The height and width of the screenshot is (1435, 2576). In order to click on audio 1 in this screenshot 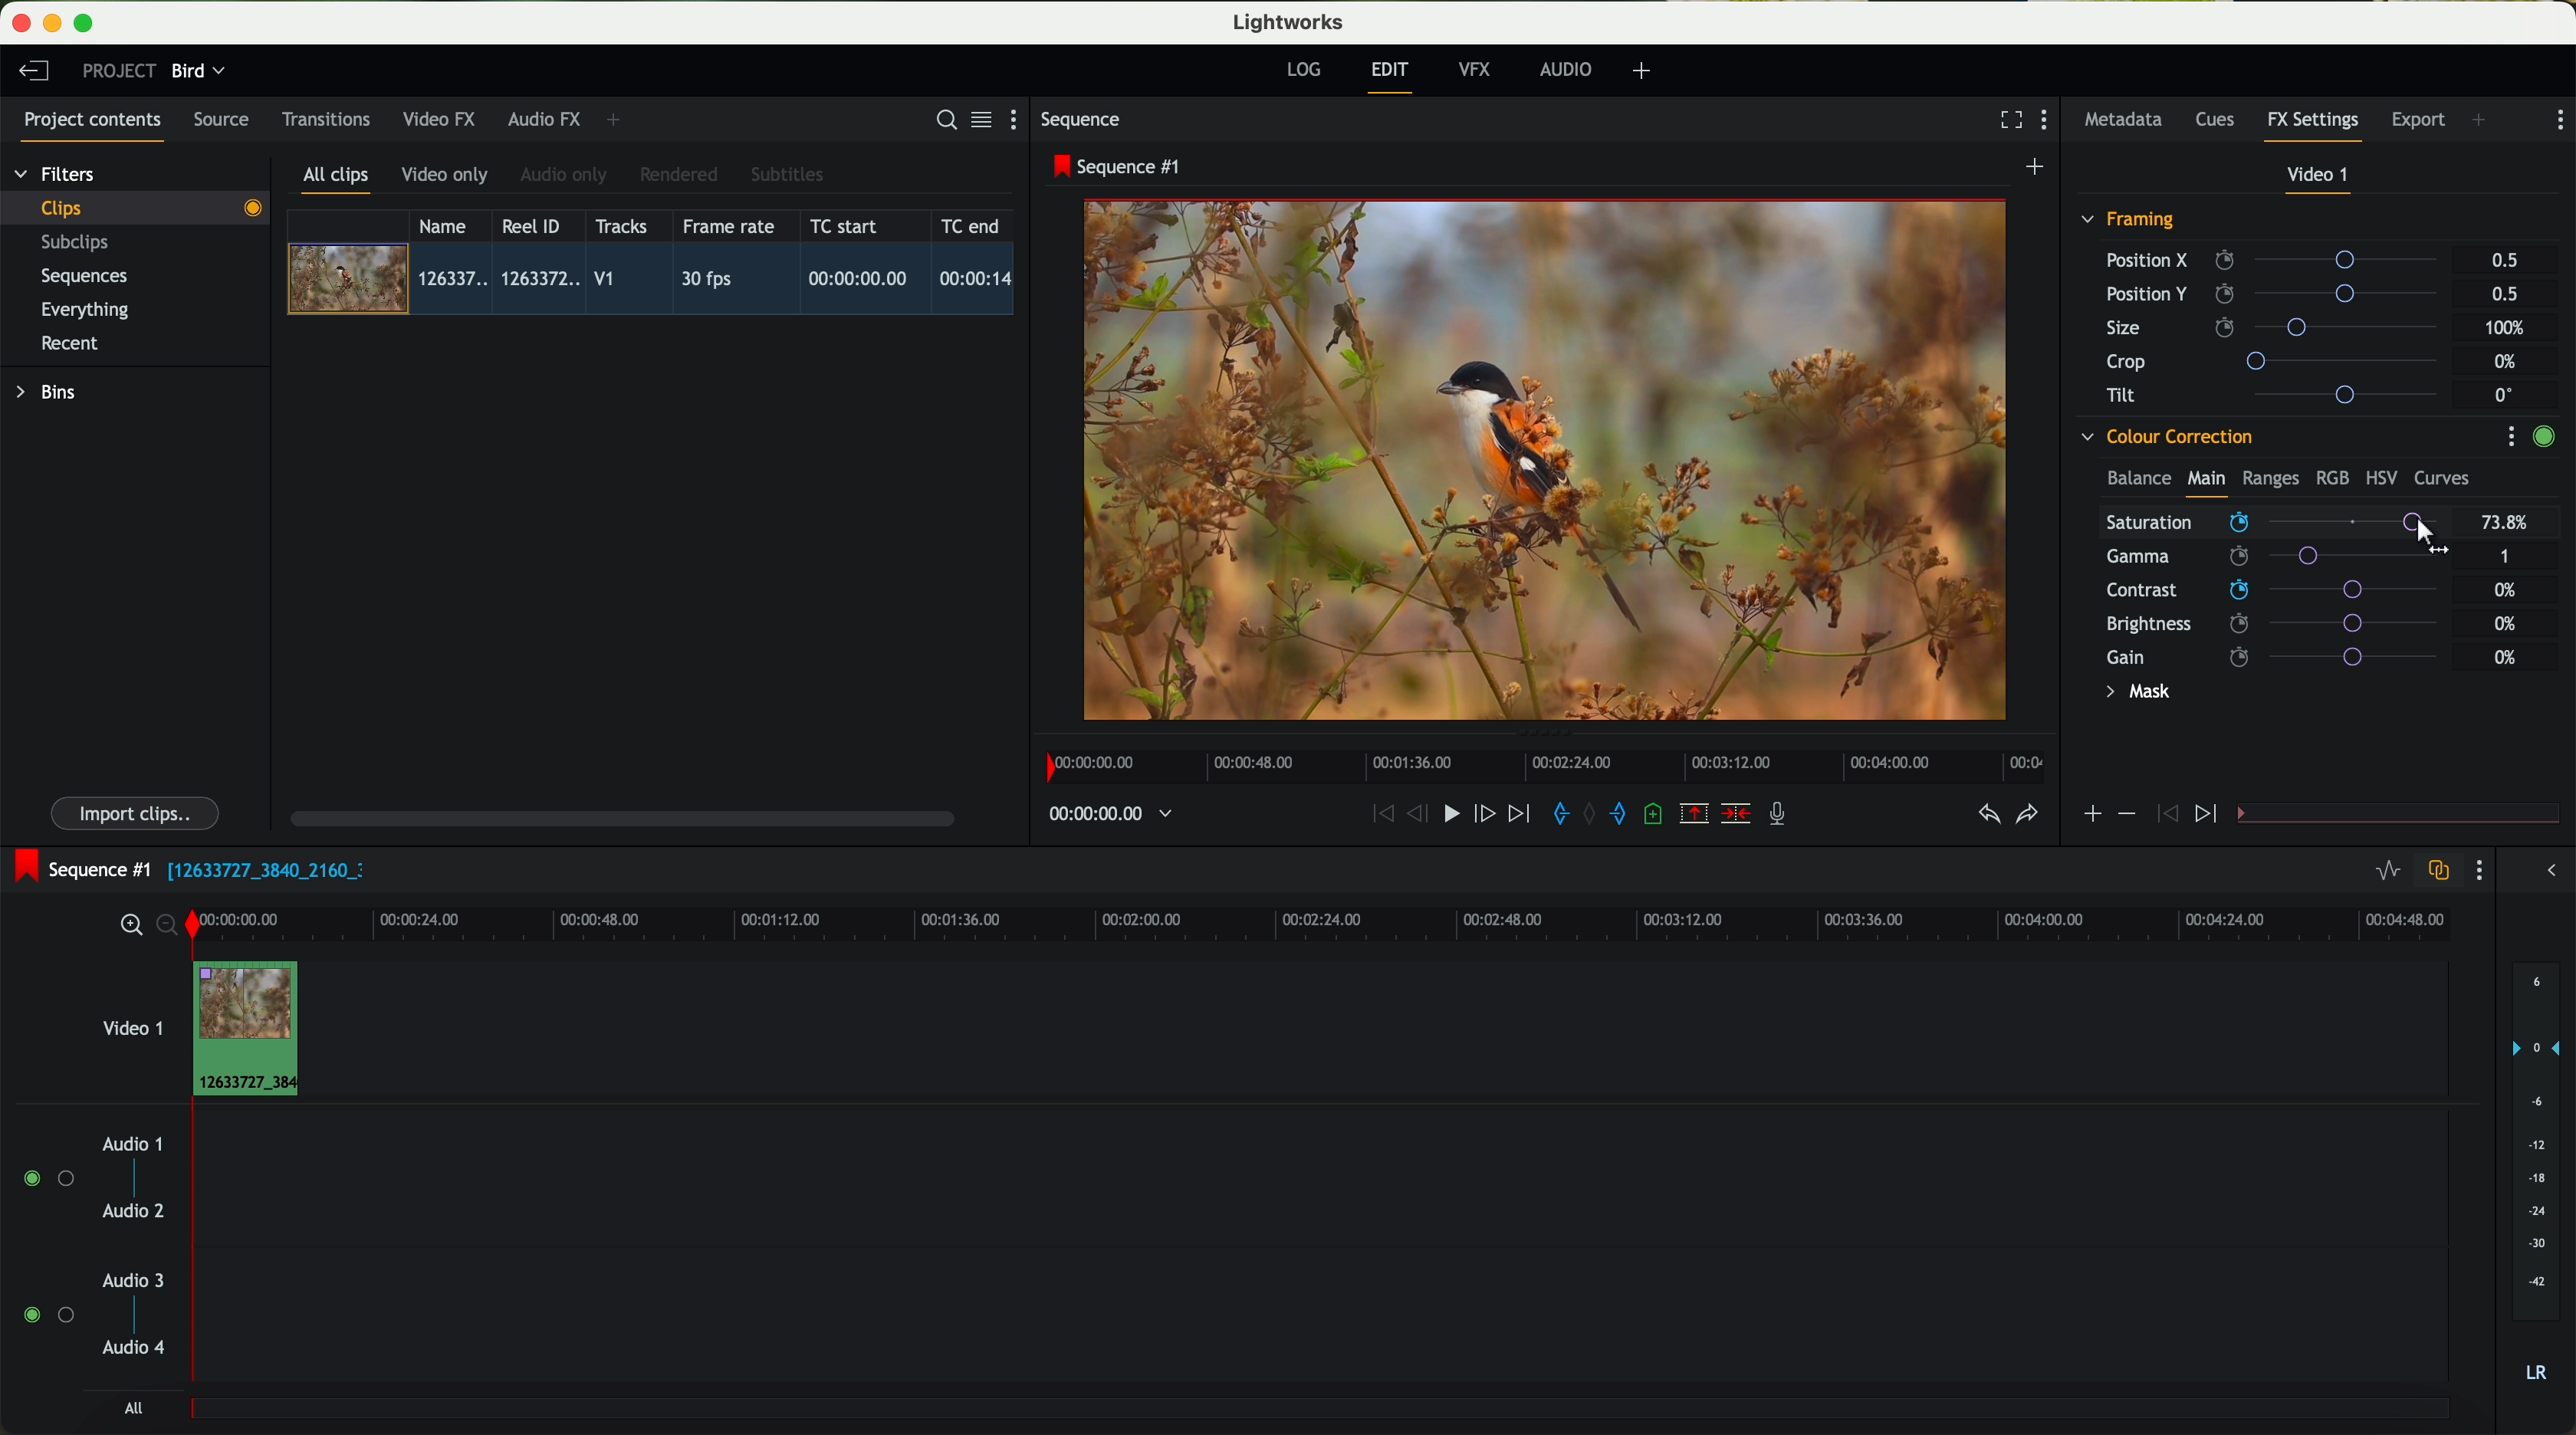, I will do `click(133, 1143)`.